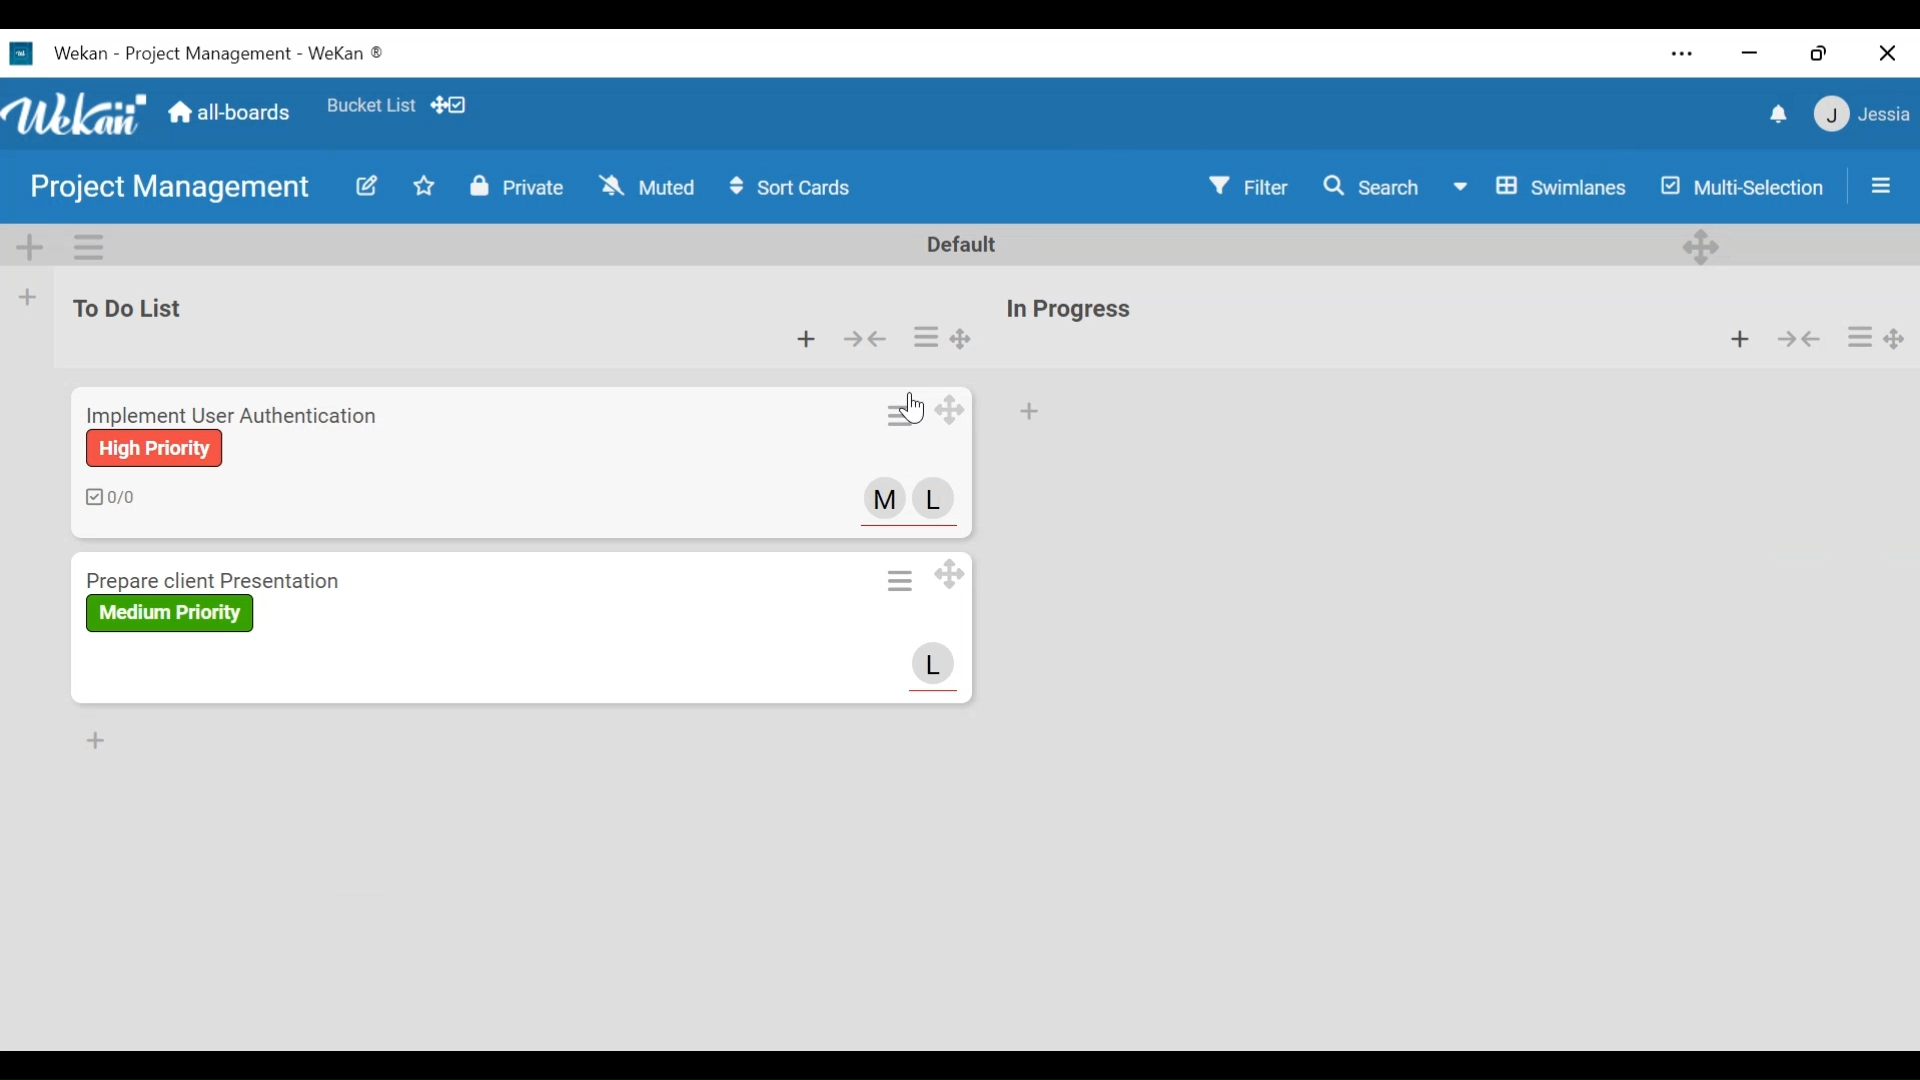  Describe the element at coordinates (1859, 116) in the screenshot. I see `Member menu` at that location.